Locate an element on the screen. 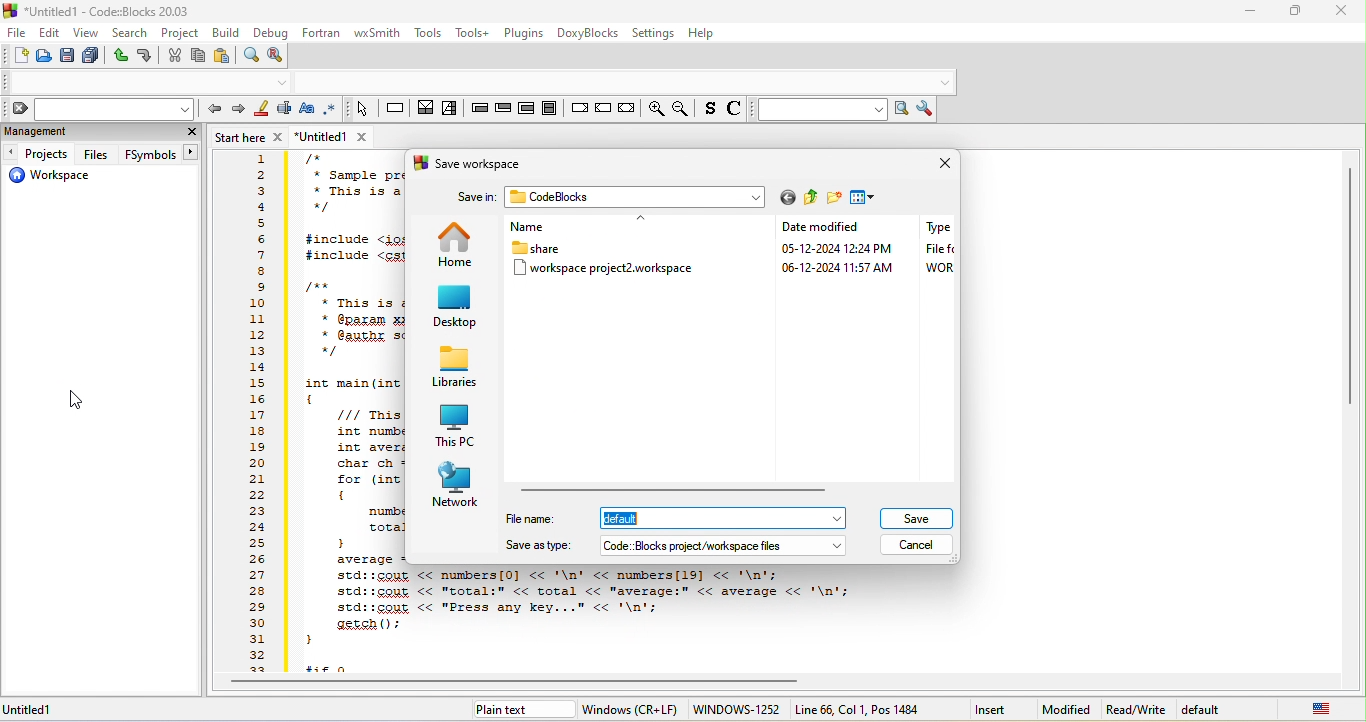 The image size is (1366, 722). share is located at coordinates (540, 247).